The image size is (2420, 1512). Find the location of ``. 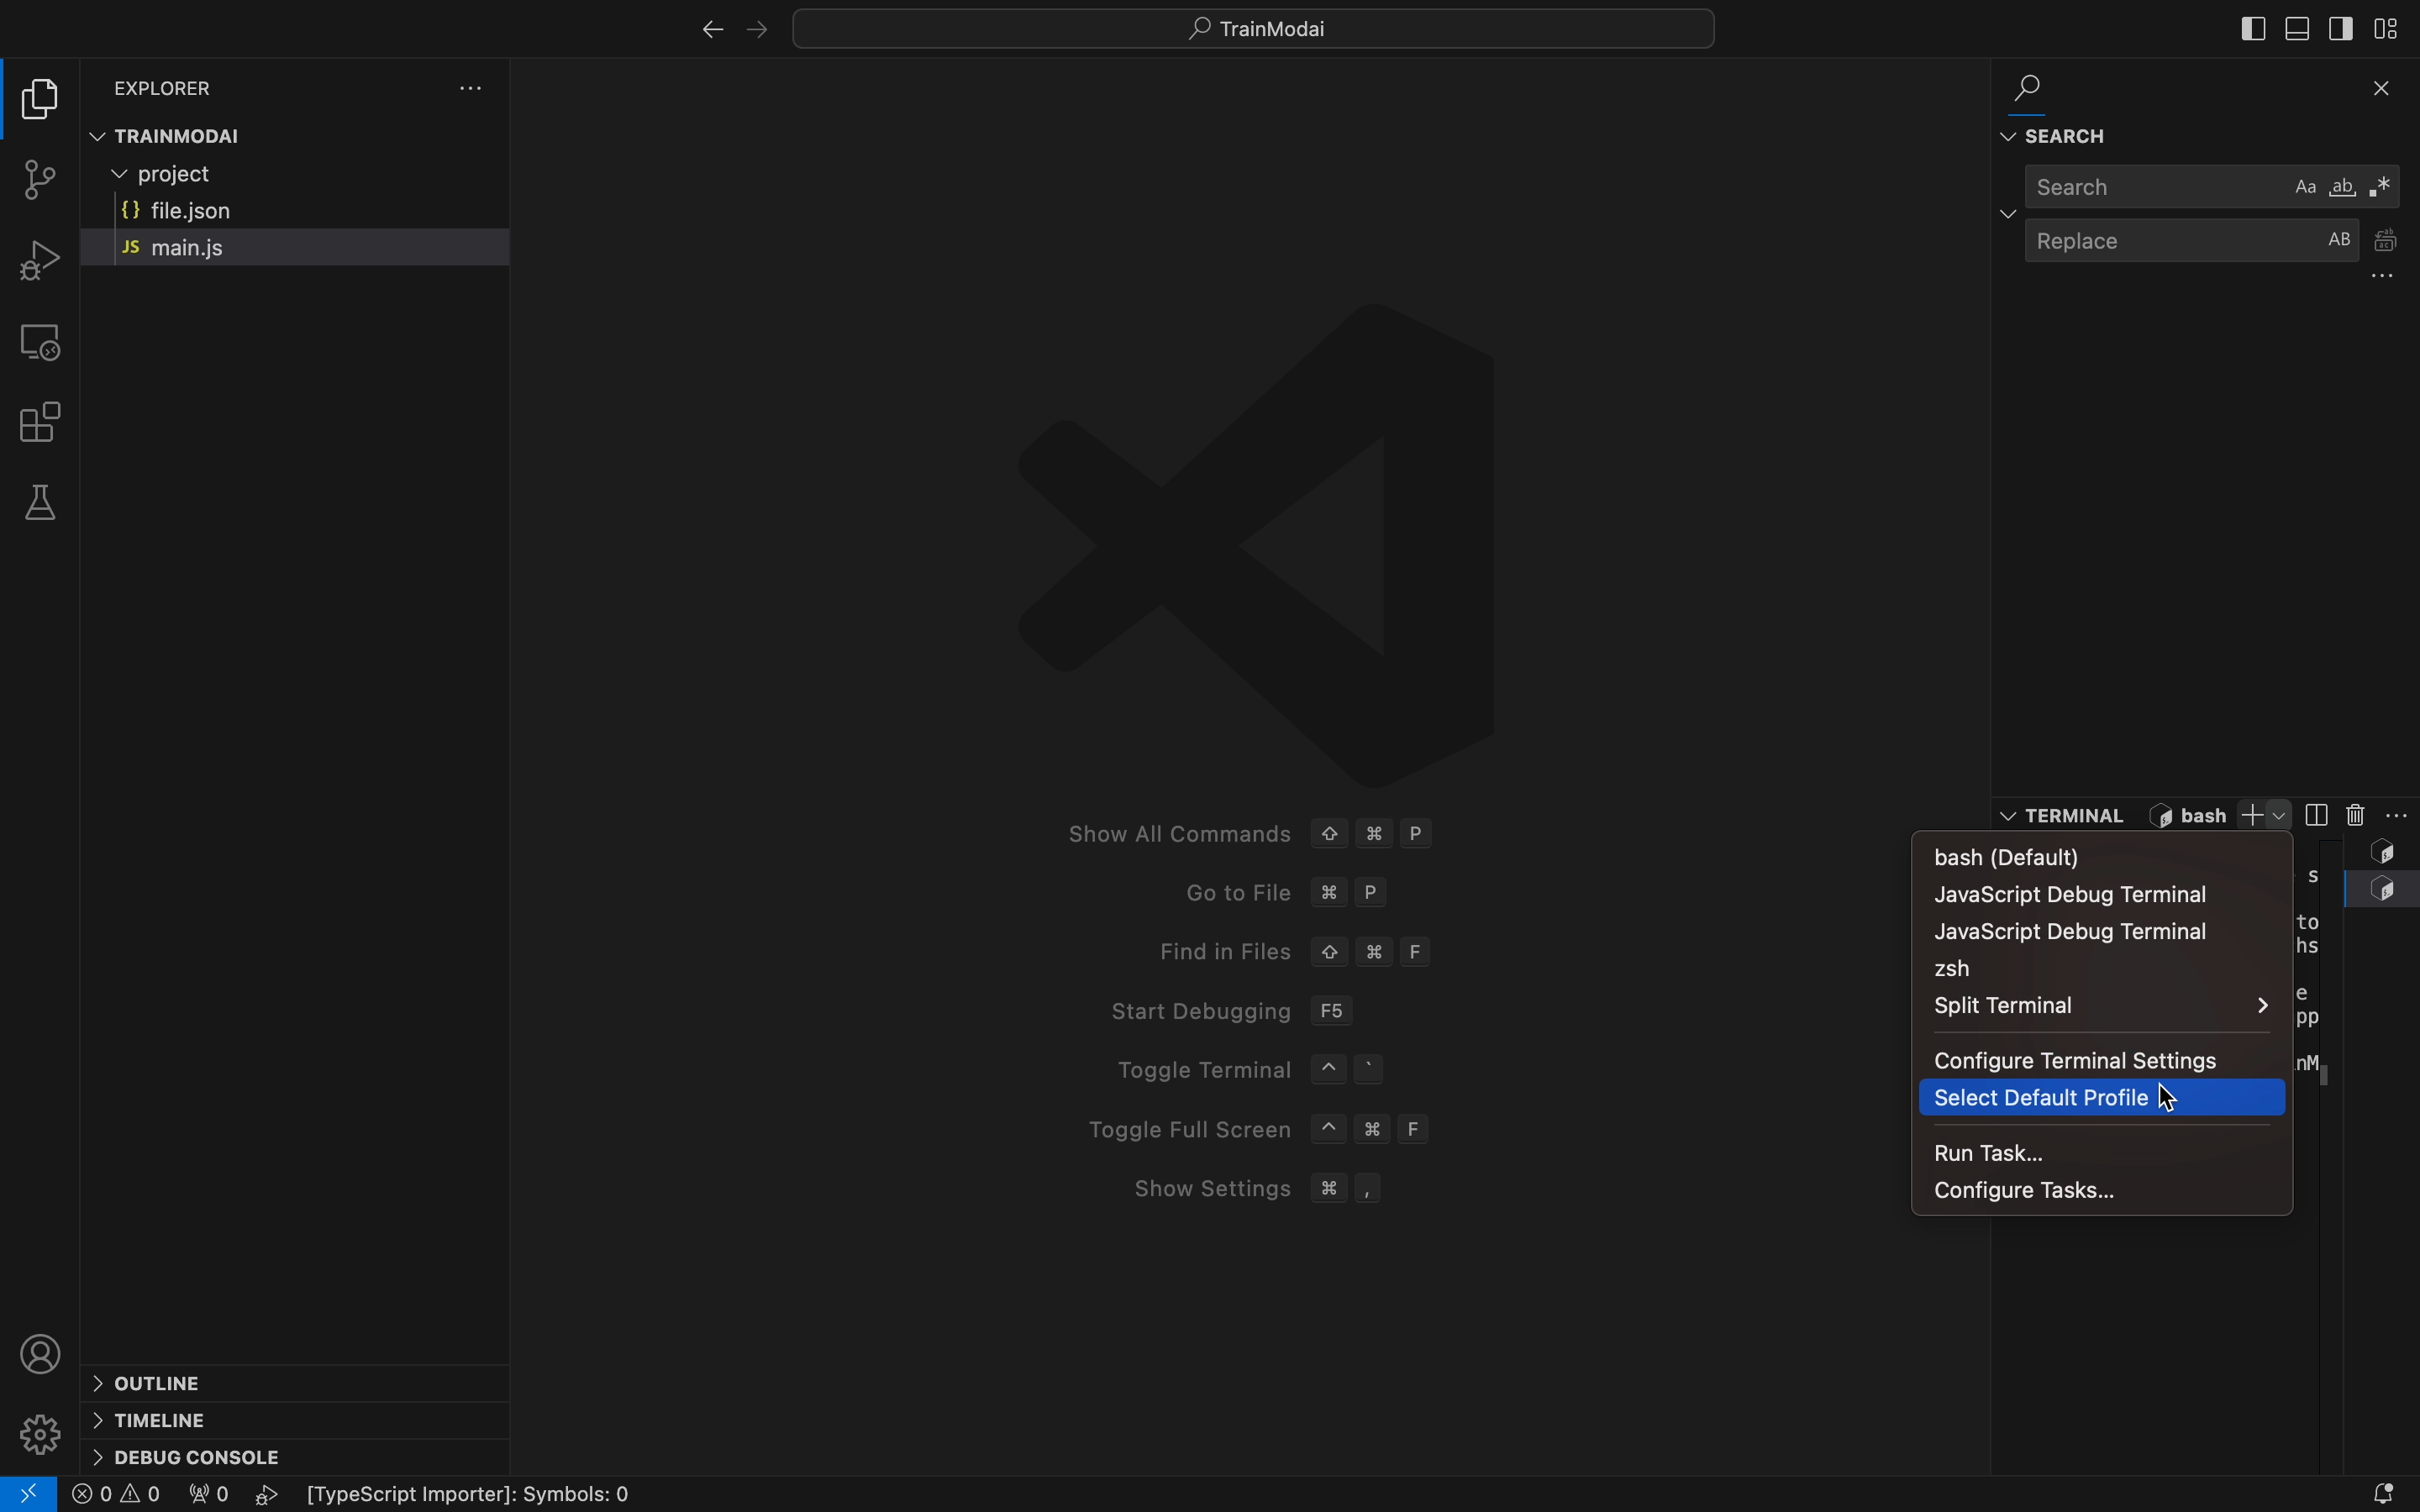

 is located at coordinates (2087, 1150).